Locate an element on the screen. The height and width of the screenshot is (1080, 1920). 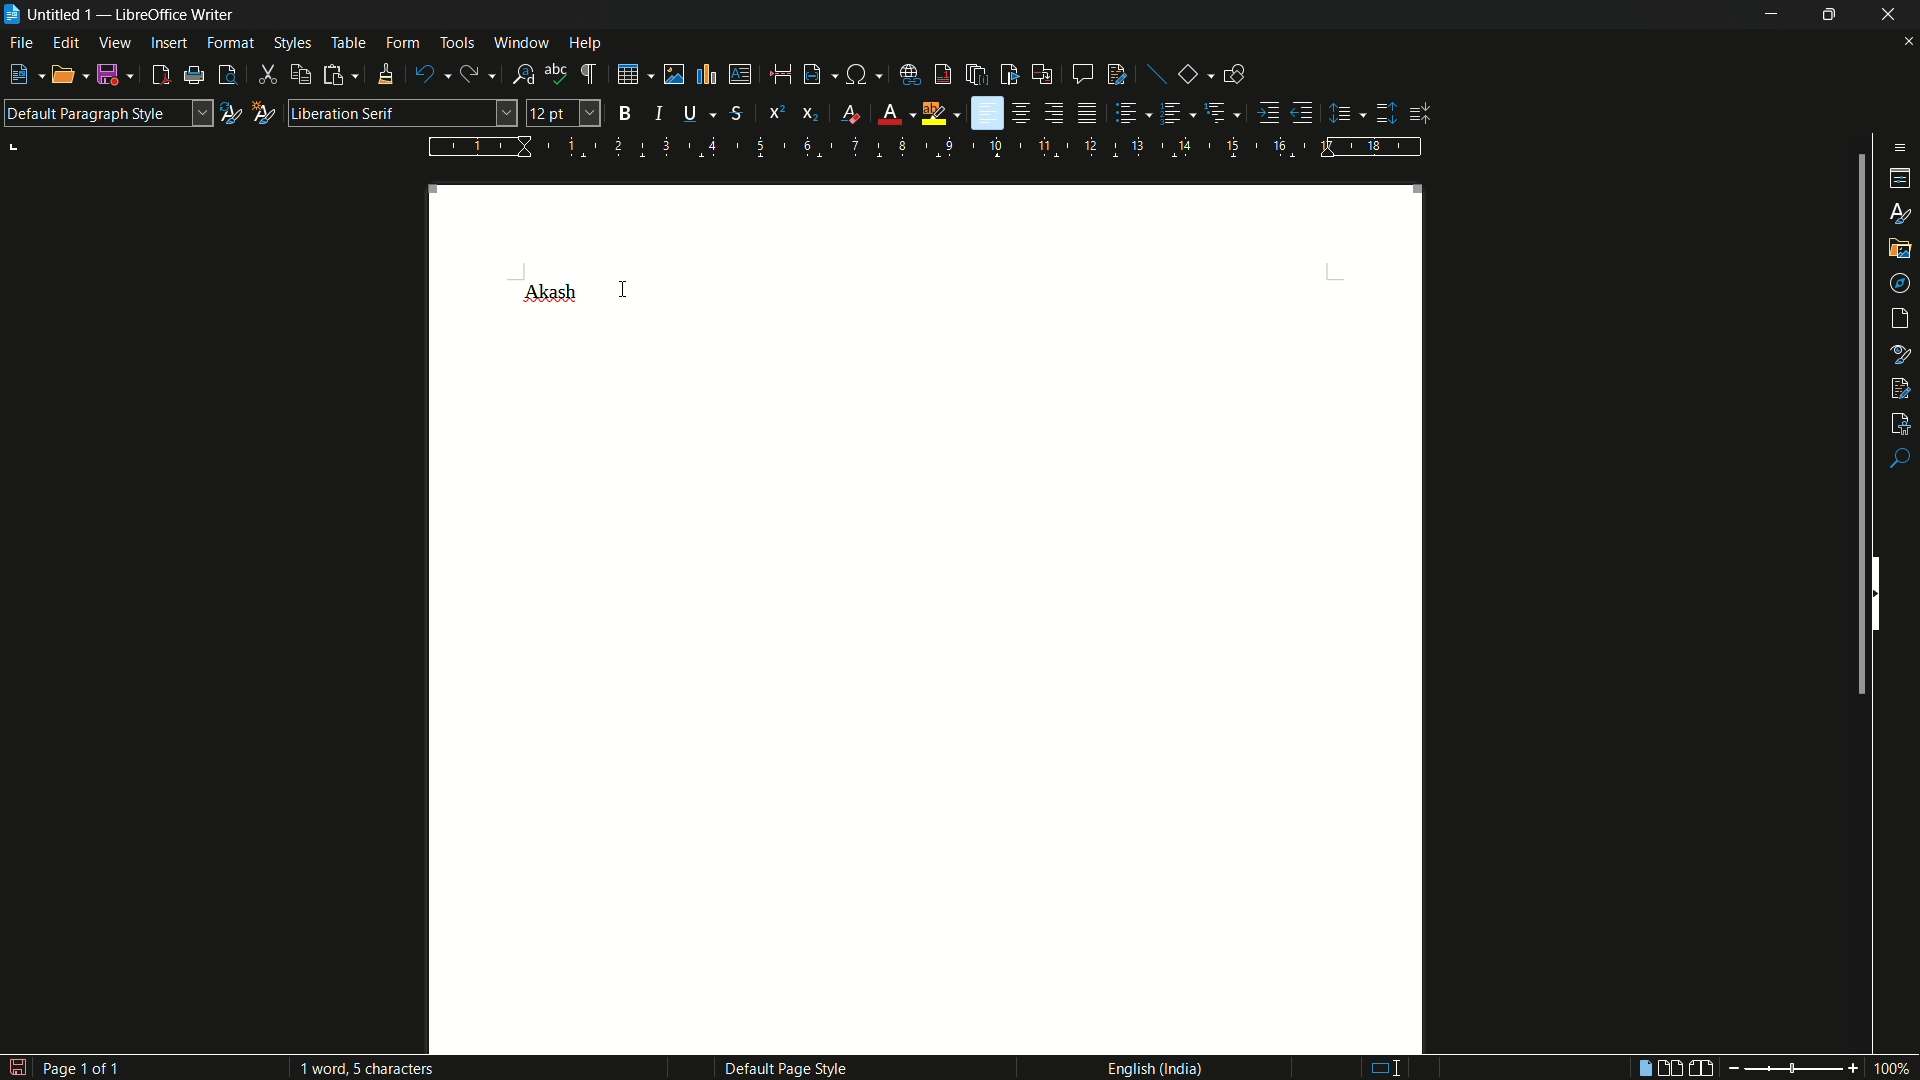
file name is located at coordinates (51, 12).